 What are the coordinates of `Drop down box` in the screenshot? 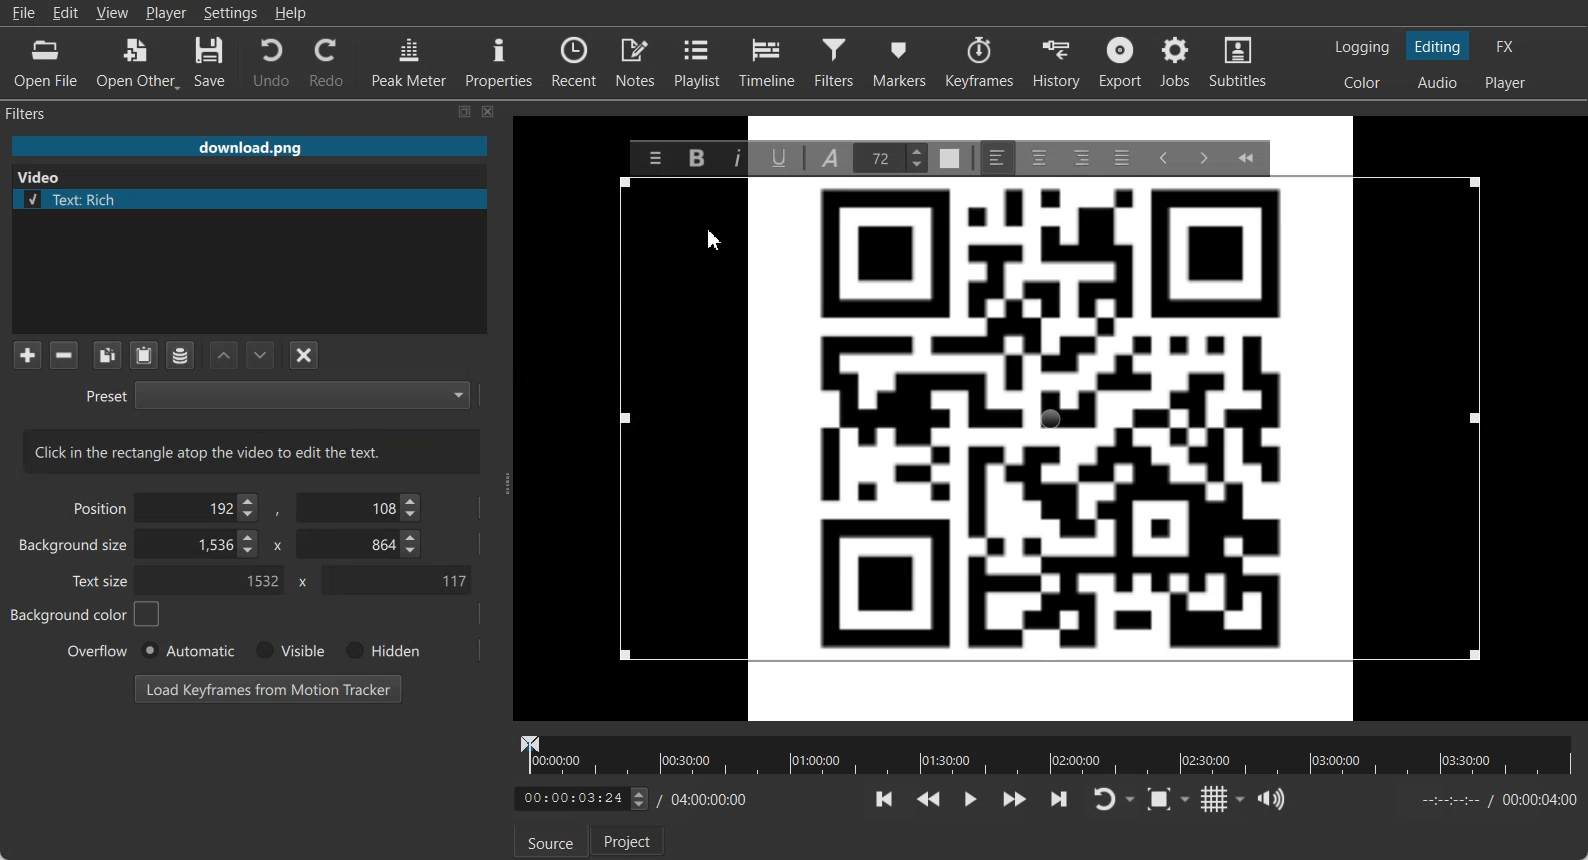 It's located at (1189, 798).